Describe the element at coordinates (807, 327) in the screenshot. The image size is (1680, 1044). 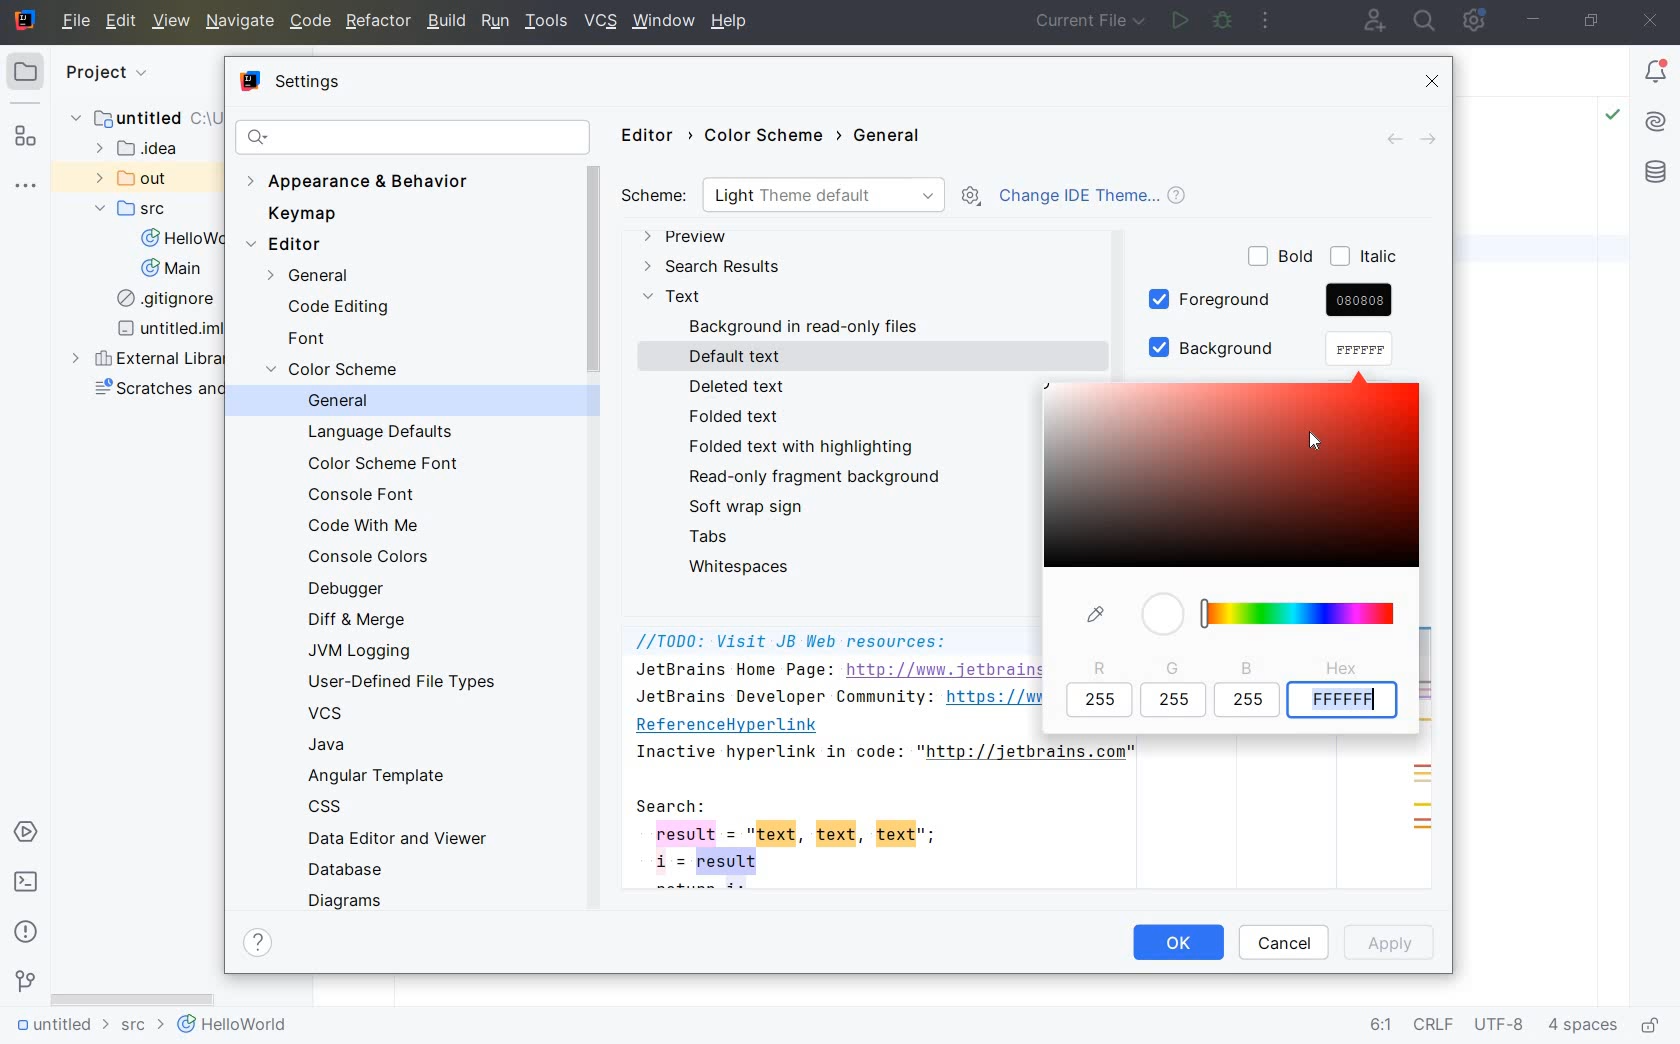
I see `BACKGROUND` at that location.